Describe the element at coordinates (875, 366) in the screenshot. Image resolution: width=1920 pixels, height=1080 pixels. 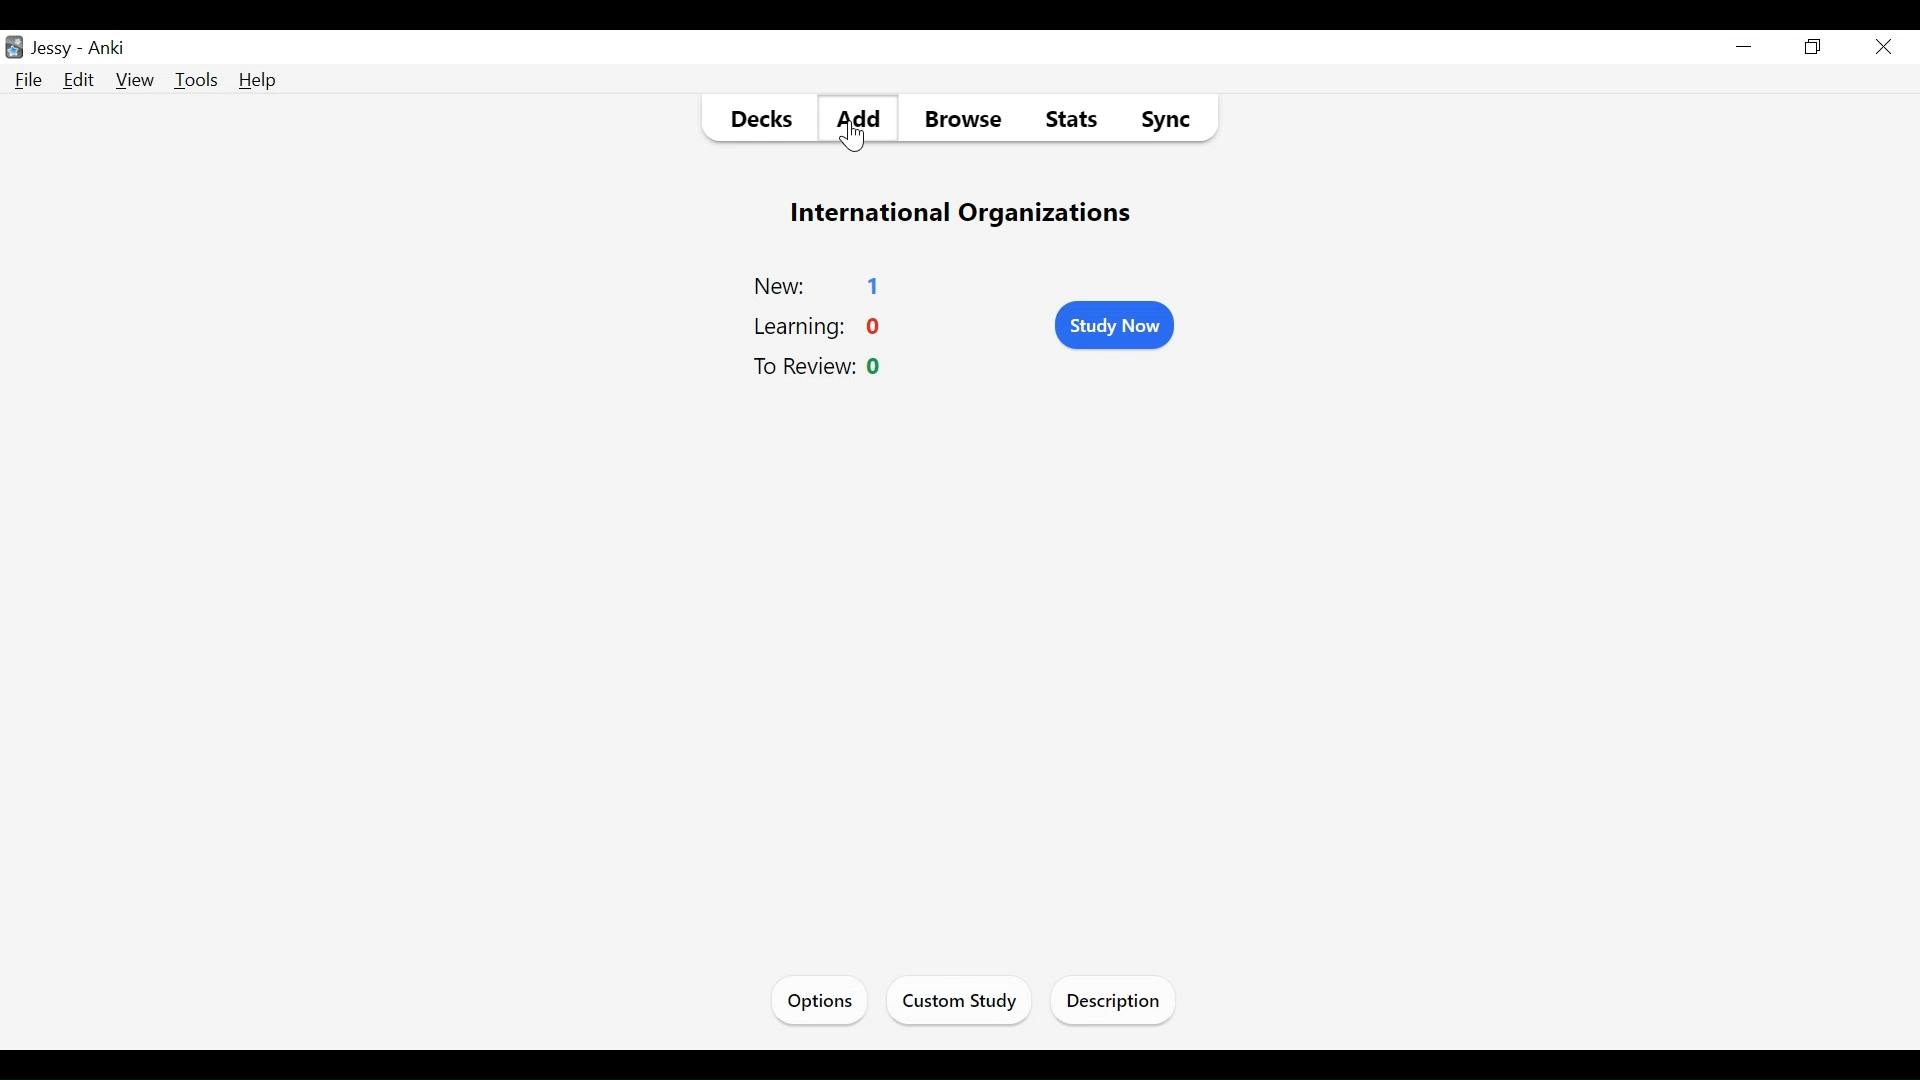
I see `To Review ` at that location.